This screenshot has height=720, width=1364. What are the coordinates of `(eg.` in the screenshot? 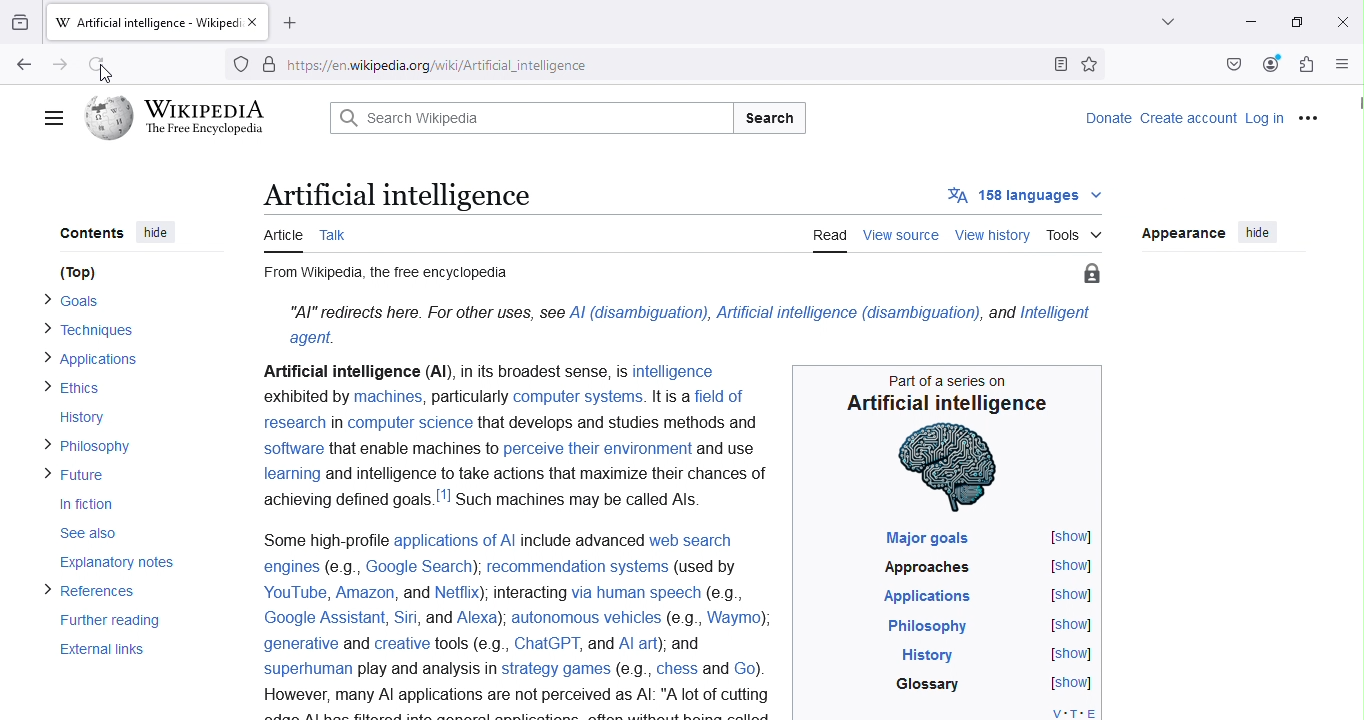 It's located at (726, 594).